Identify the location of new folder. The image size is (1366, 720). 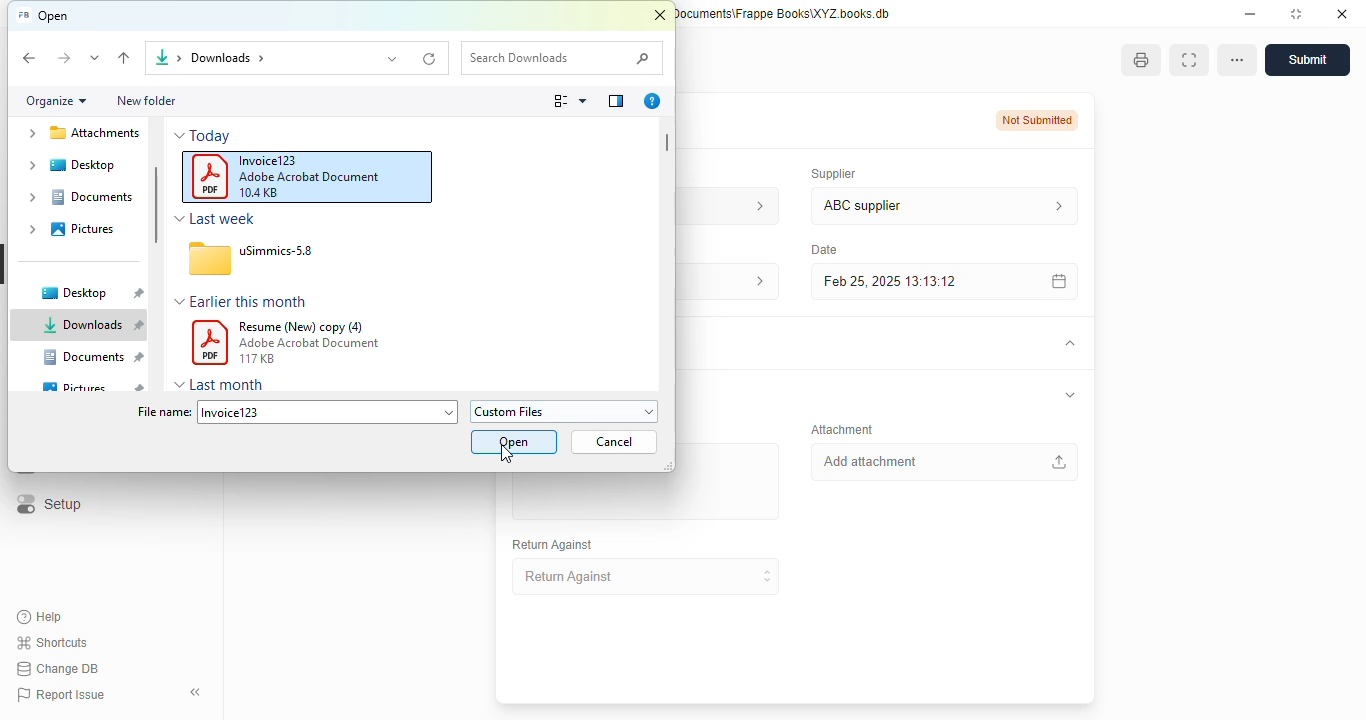
(145, 100).